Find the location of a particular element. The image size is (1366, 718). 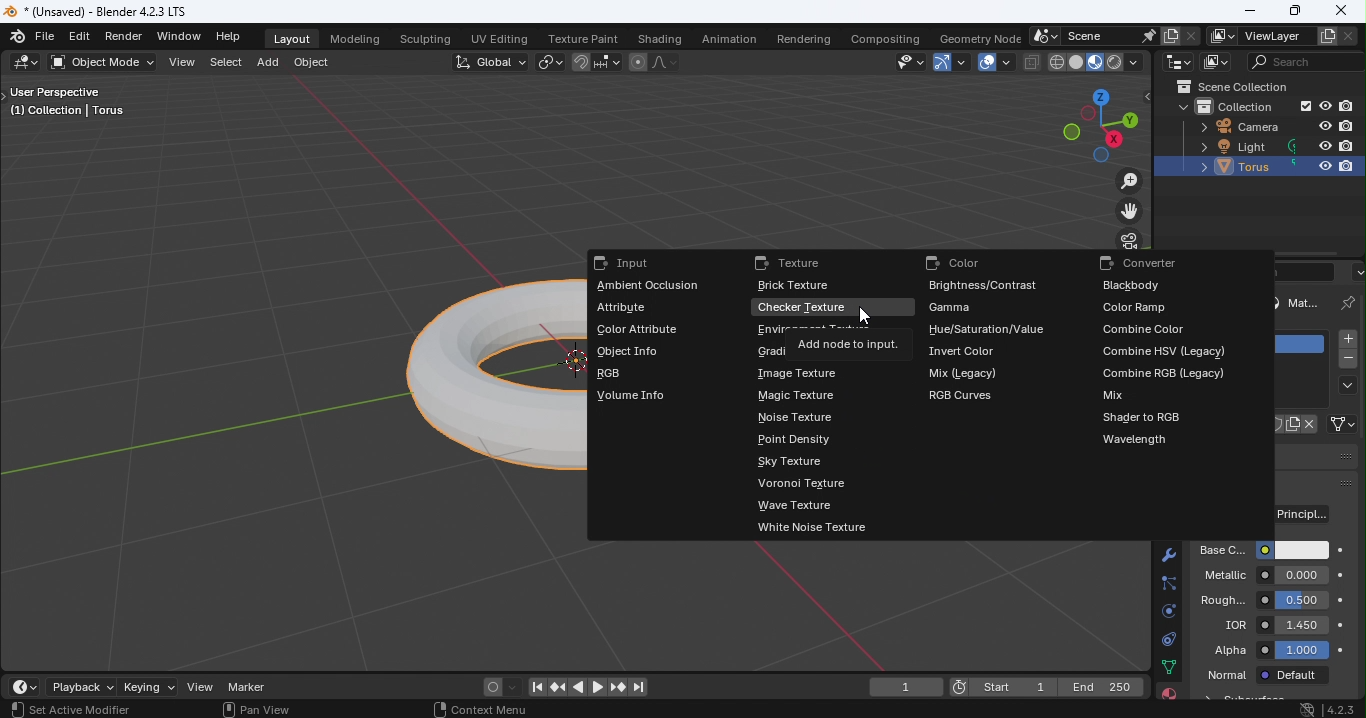

Object info is located at coordinates (633, 351).